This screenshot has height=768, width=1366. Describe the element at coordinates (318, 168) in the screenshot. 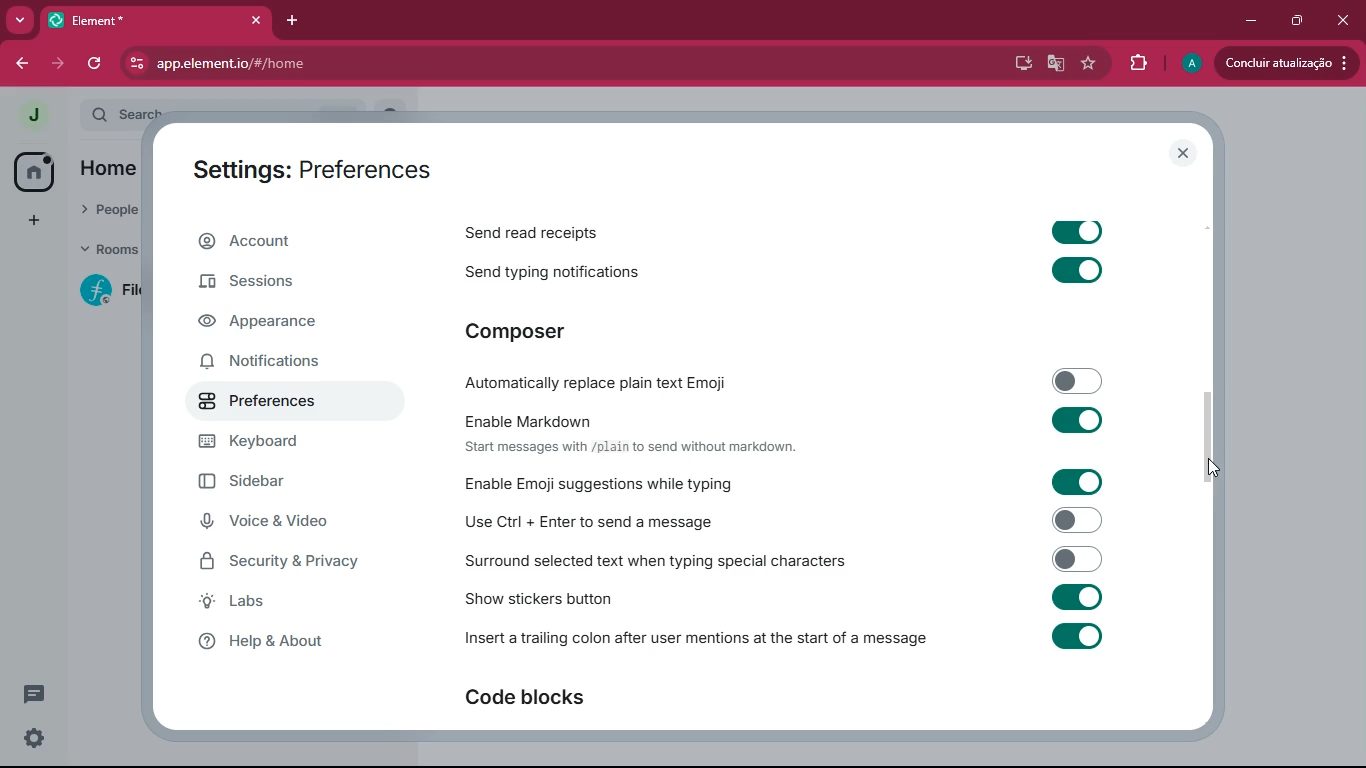

I see `Settings: Preferences` at that location.